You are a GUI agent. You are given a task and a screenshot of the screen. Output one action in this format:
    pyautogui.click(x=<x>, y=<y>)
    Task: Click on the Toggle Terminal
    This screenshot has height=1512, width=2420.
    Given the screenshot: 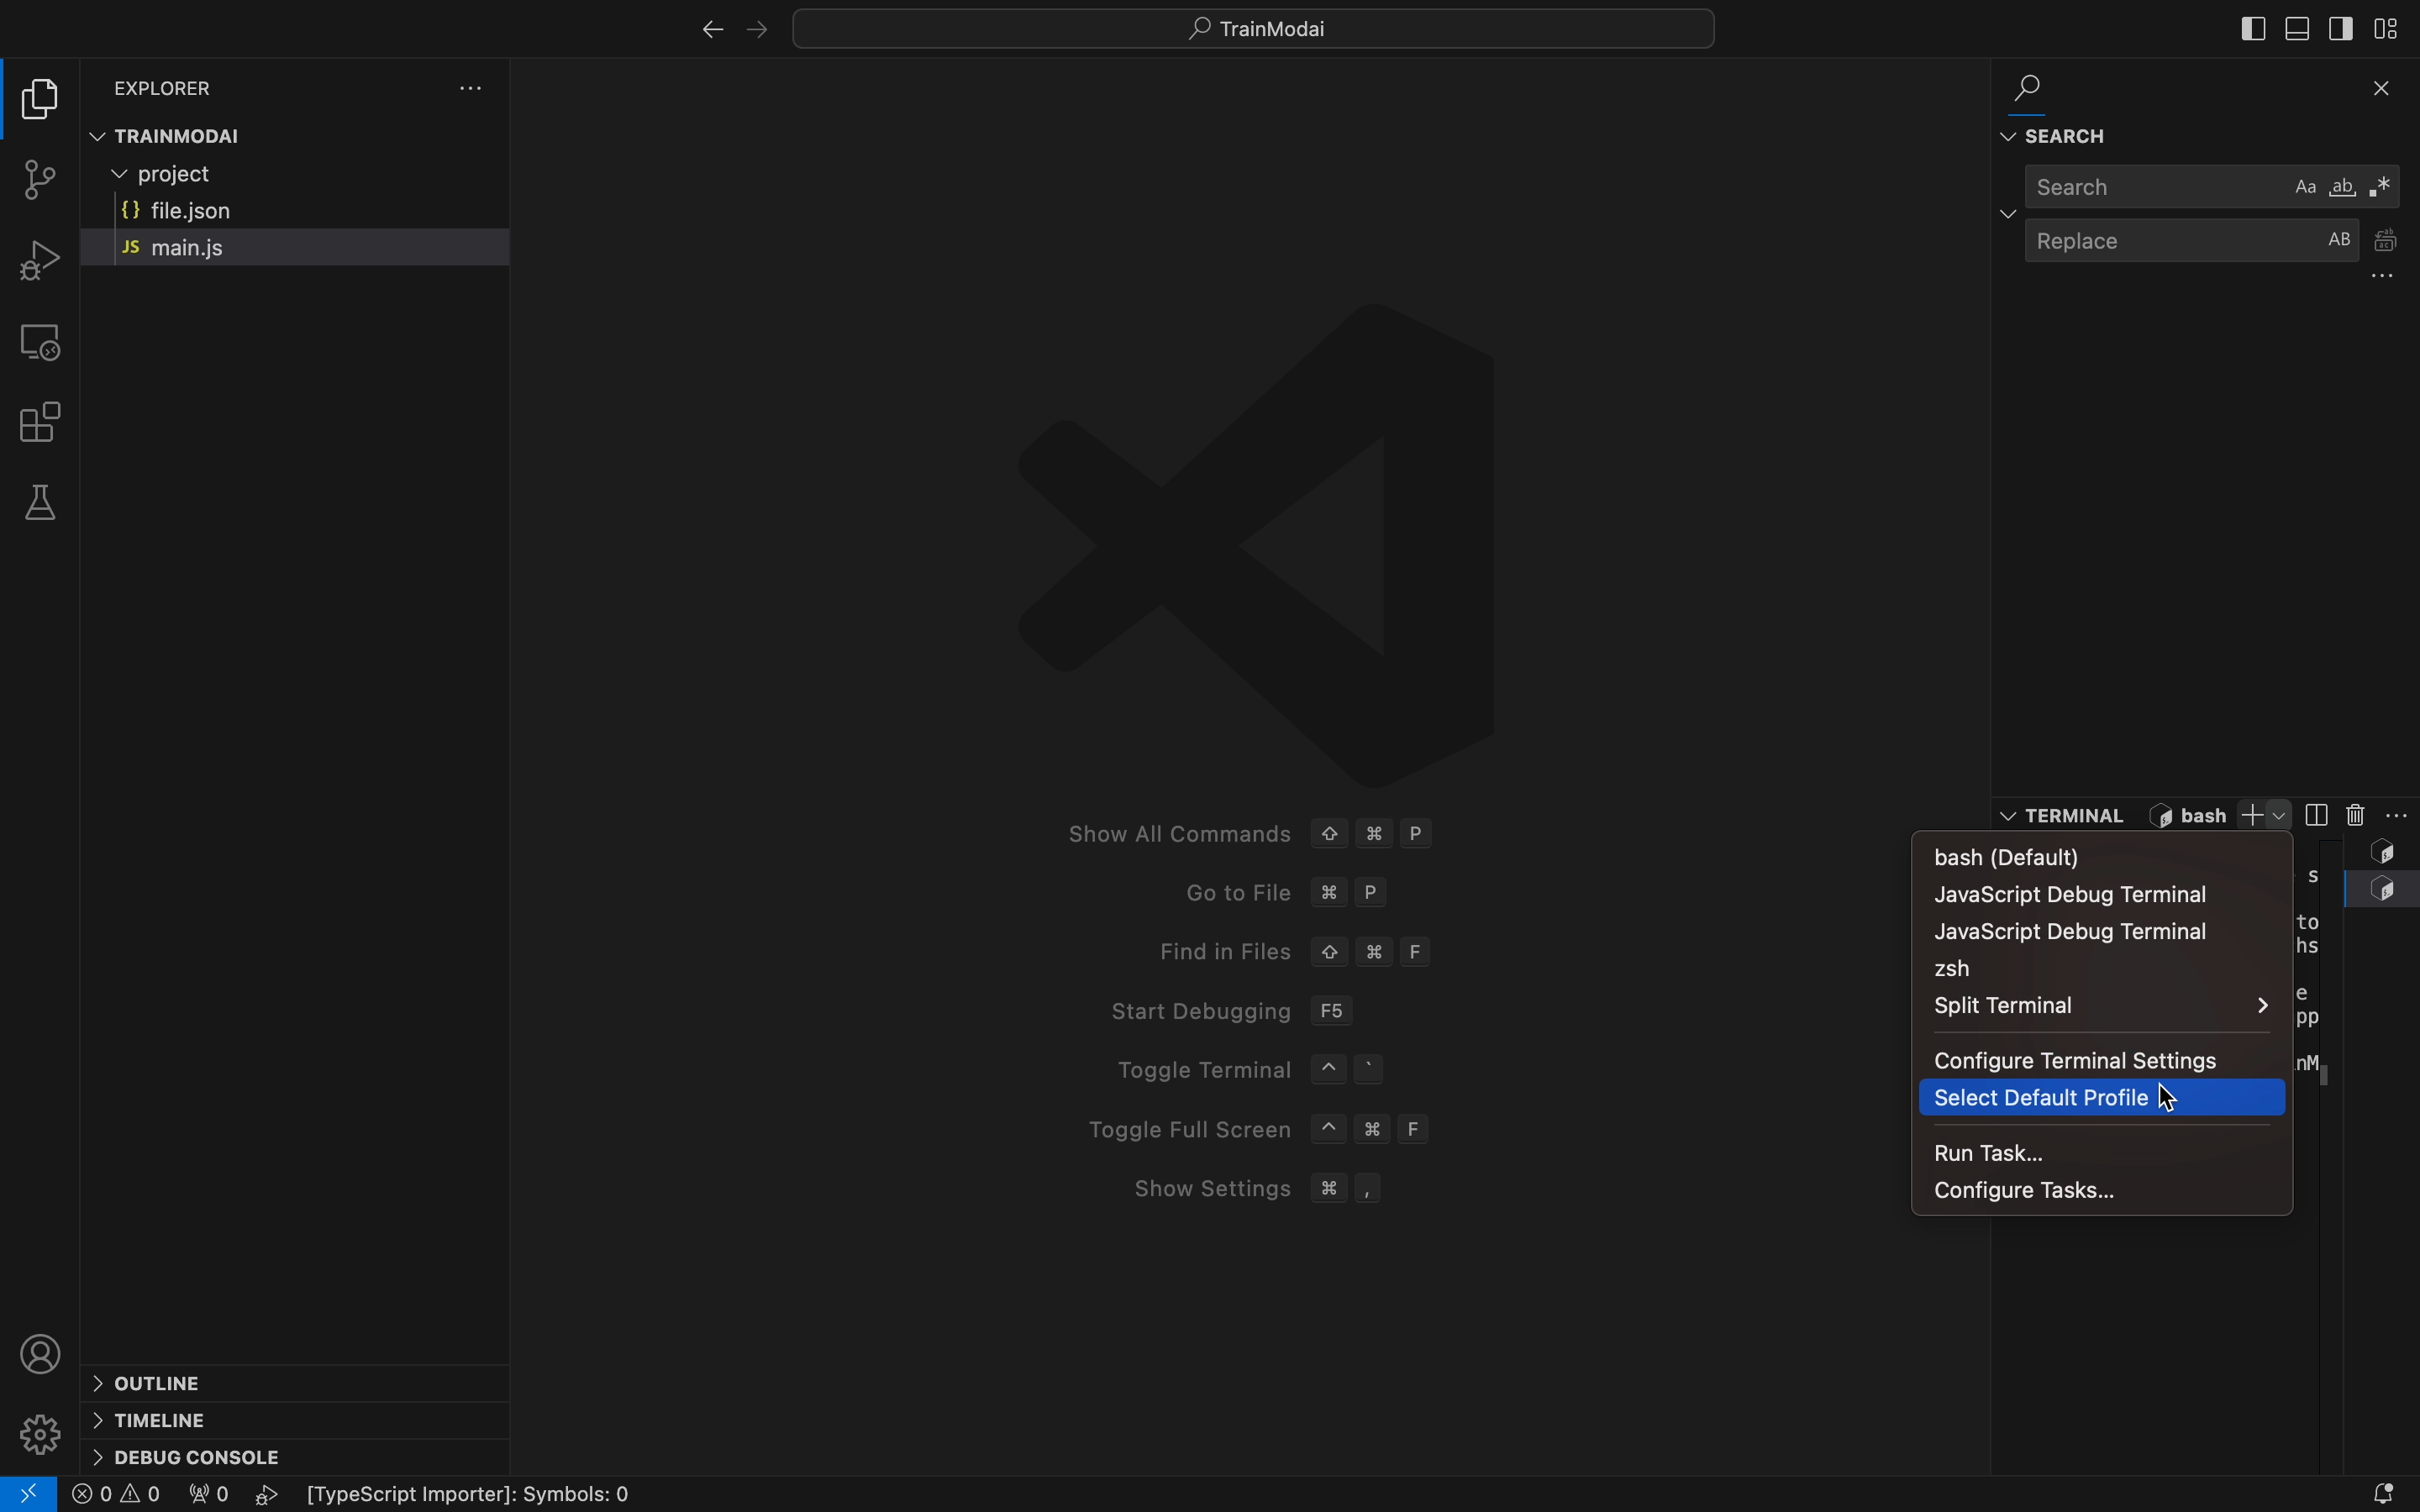 What is the action you would take?
    pyautogui.click(x=1239, y=1072)
    